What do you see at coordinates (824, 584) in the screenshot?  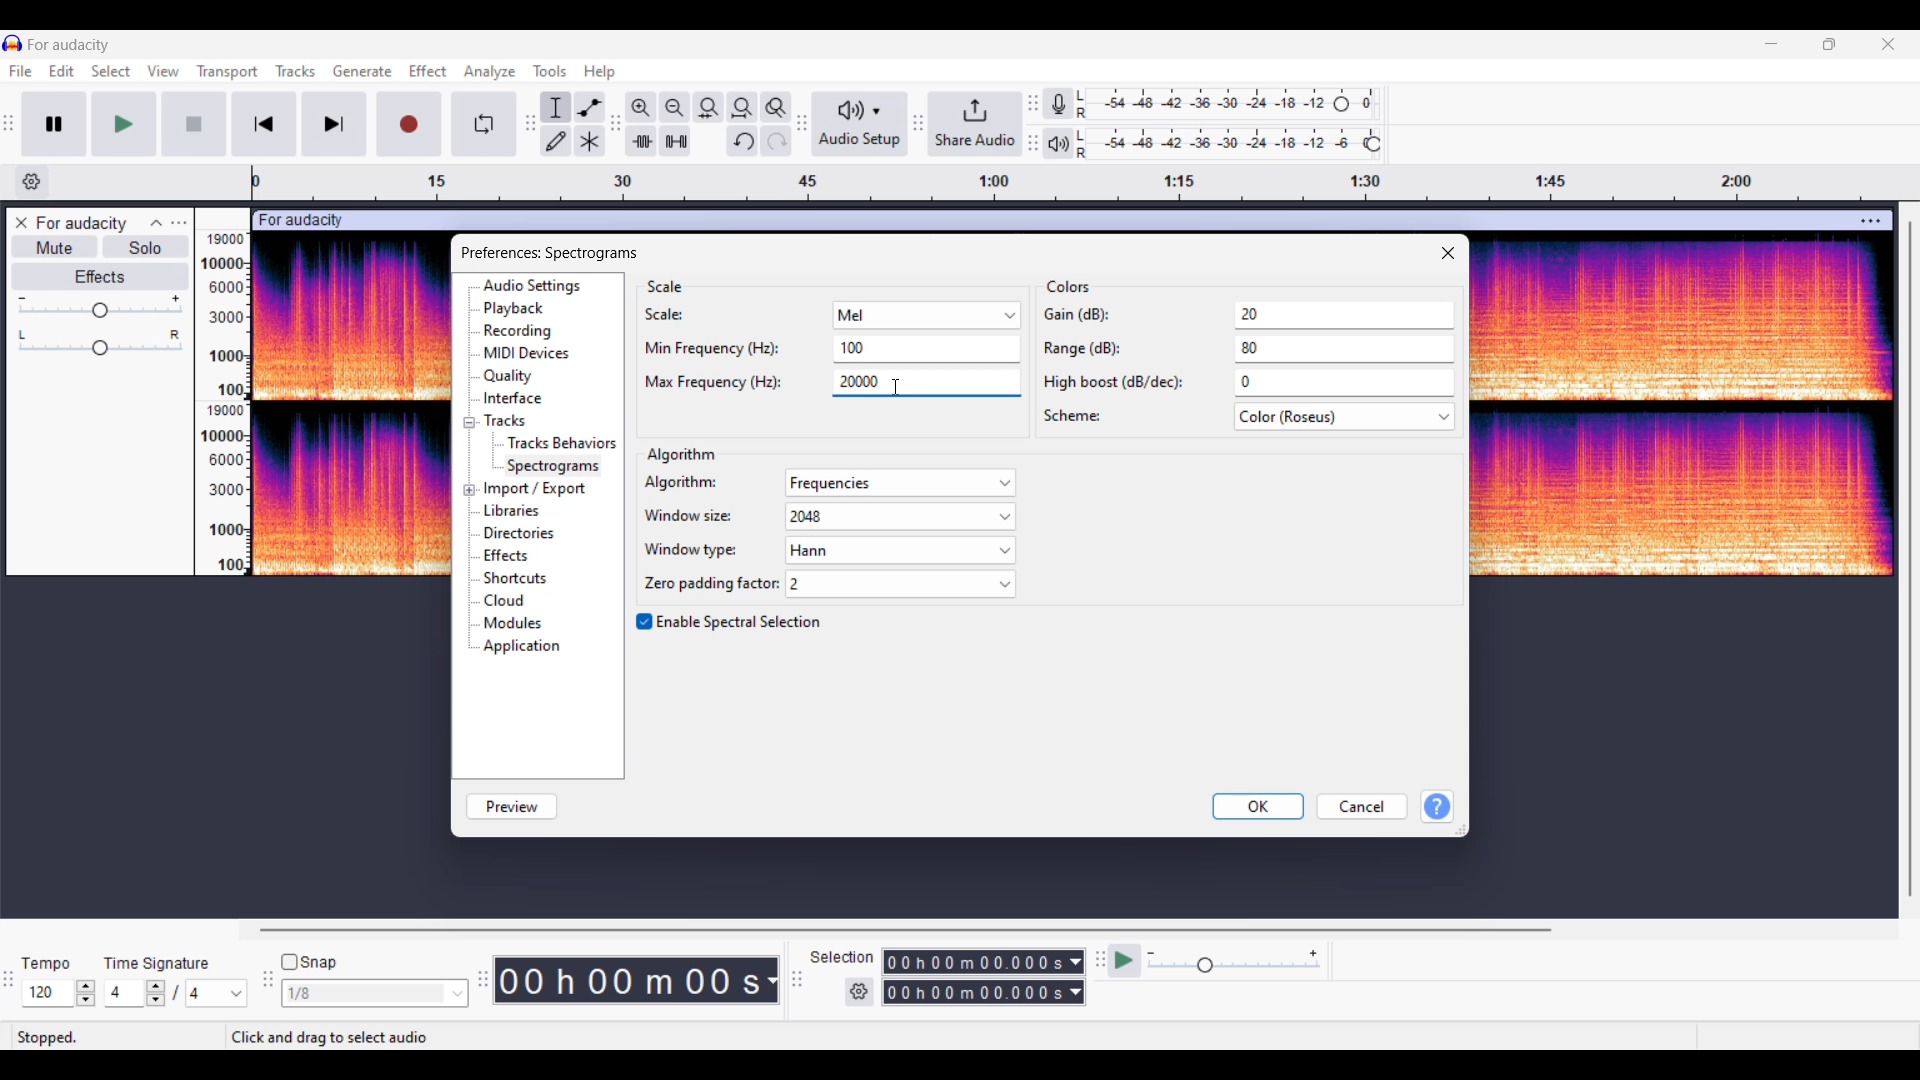 I see `zone padding factor` at bounding box center [824, 584].